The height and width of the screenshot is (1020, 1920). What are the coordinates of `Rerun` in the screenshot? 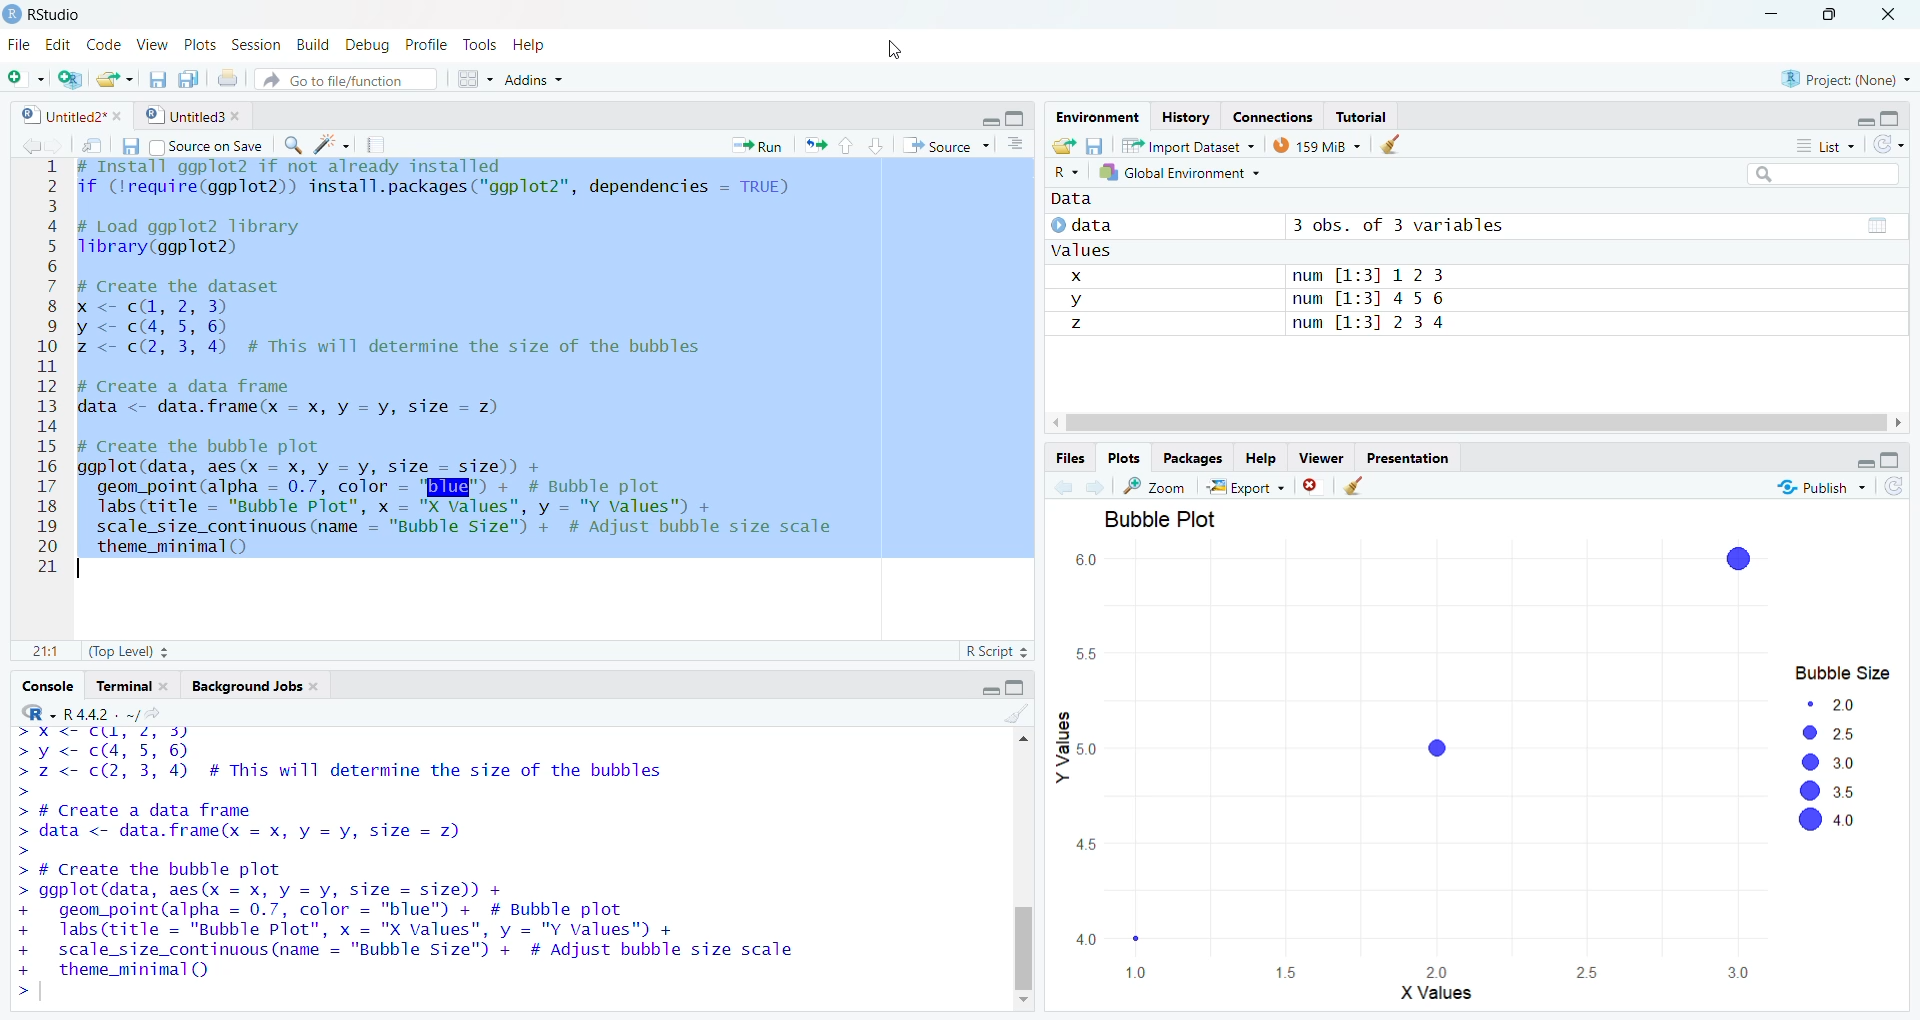 It's located at (816, 145).